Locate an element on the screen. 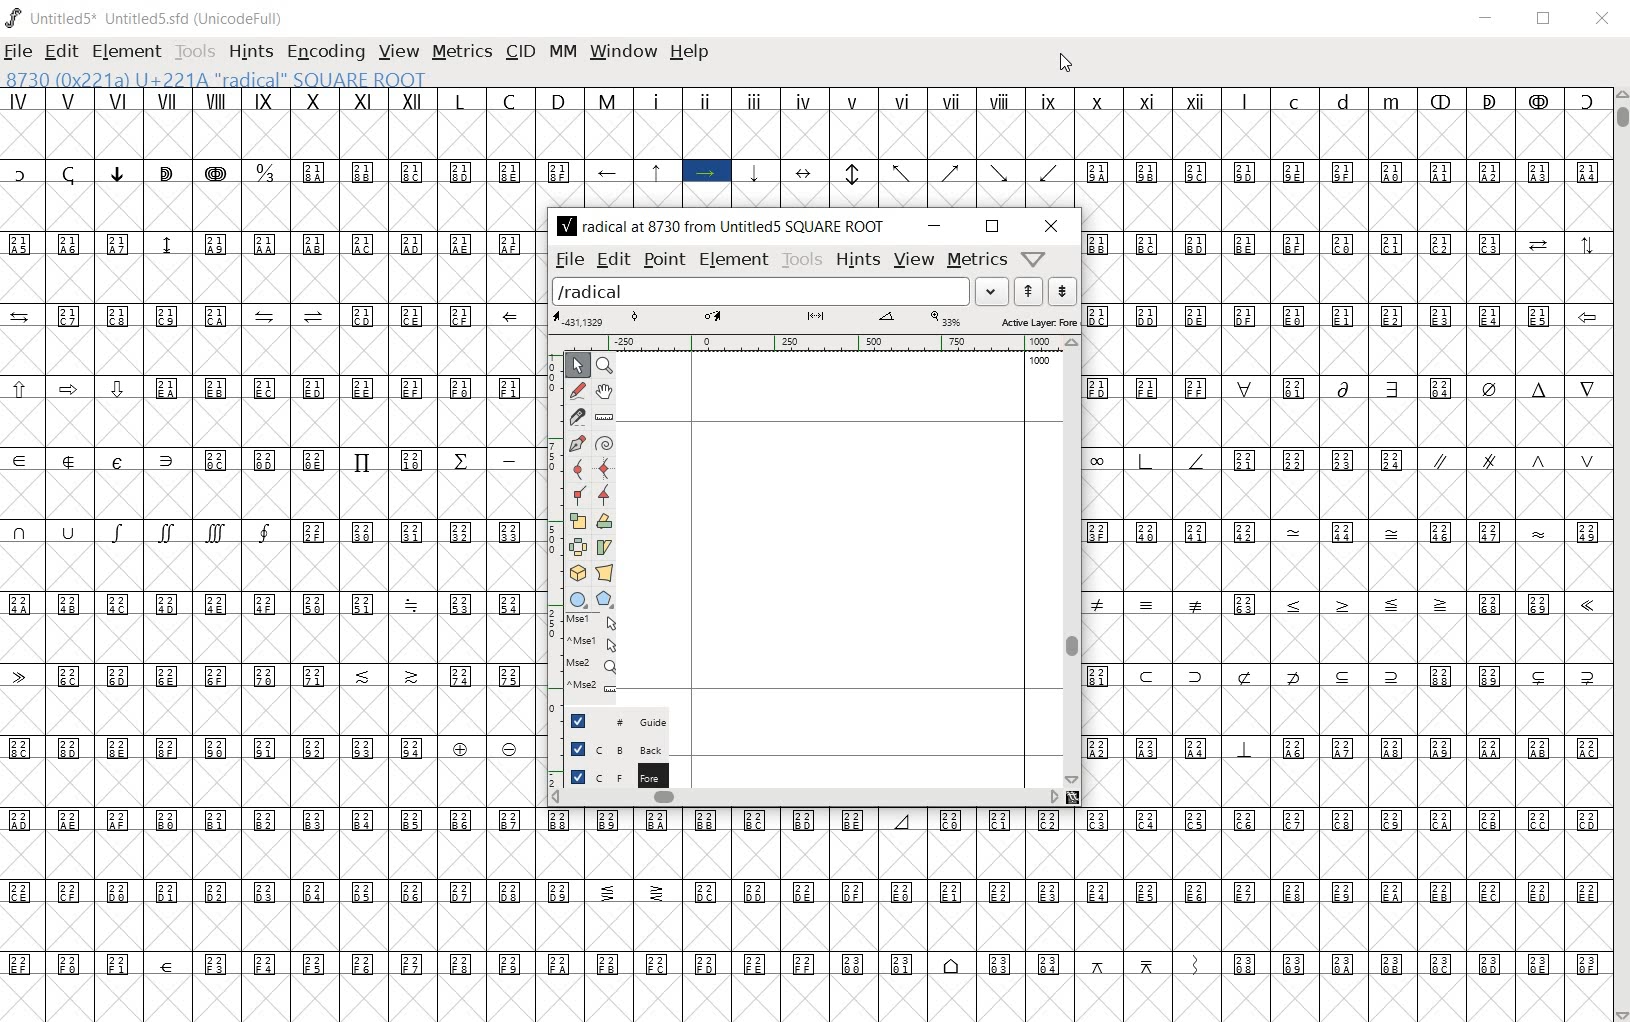 This screenshot has width=1630, height=1022. magnify is located at coordinates (607, 365).